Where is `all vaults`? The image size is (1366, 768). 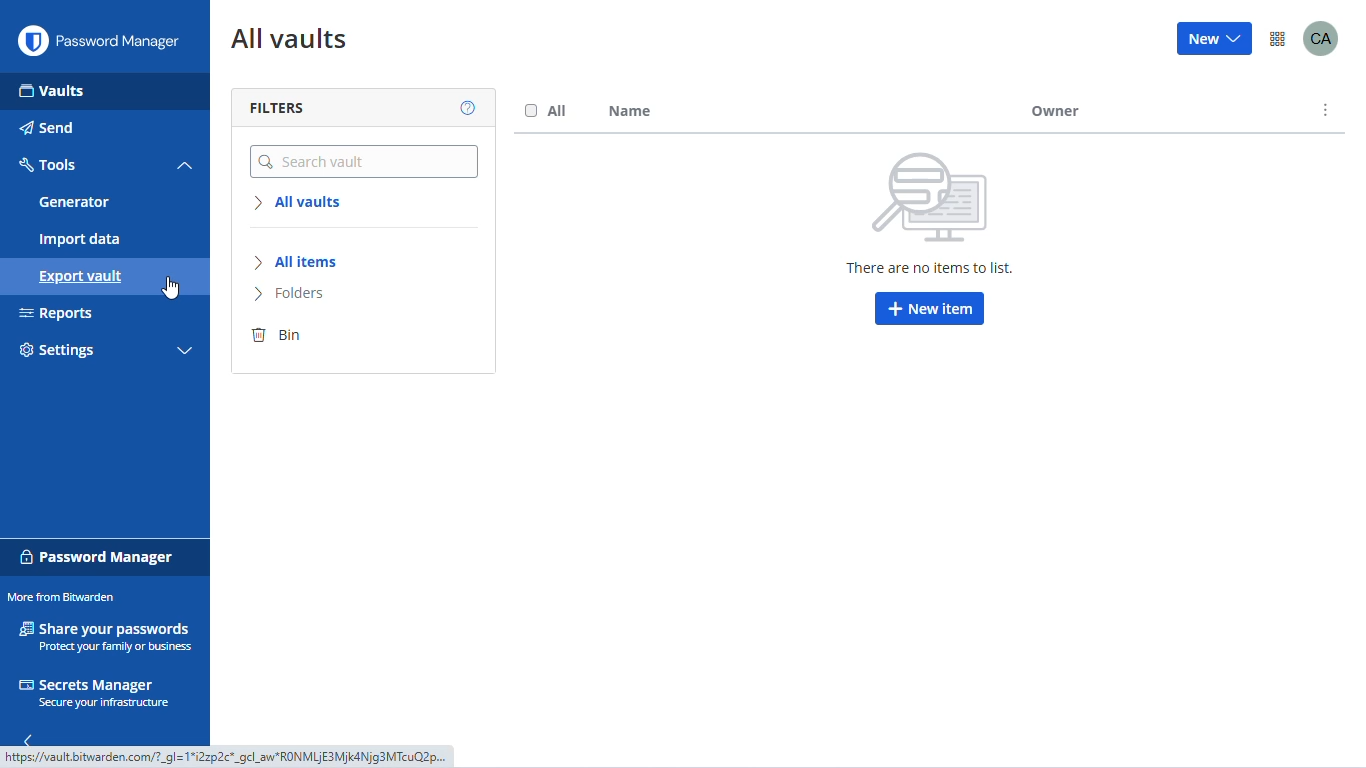 all vaults is located at coordinates (297, 201).